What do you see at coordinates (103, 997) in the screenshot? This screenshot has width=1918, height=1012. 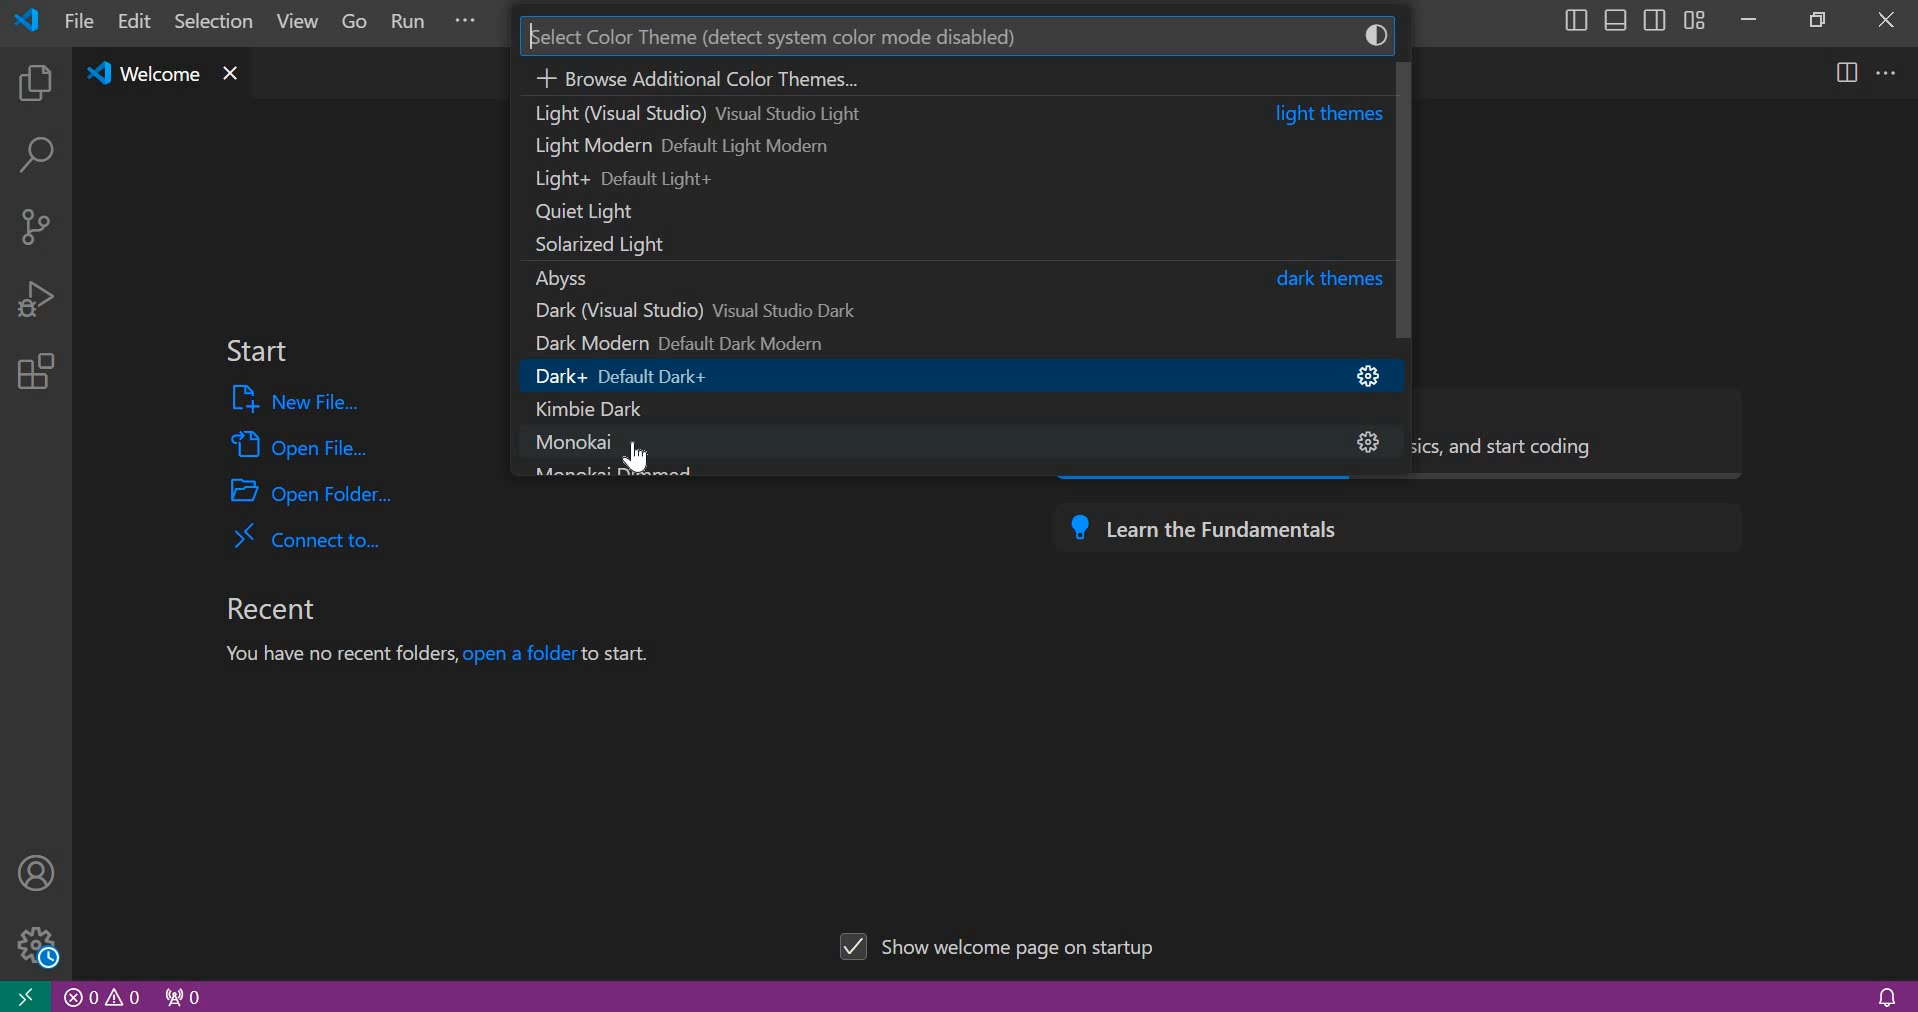 I see `no problems` at bounding box center [103, 997].